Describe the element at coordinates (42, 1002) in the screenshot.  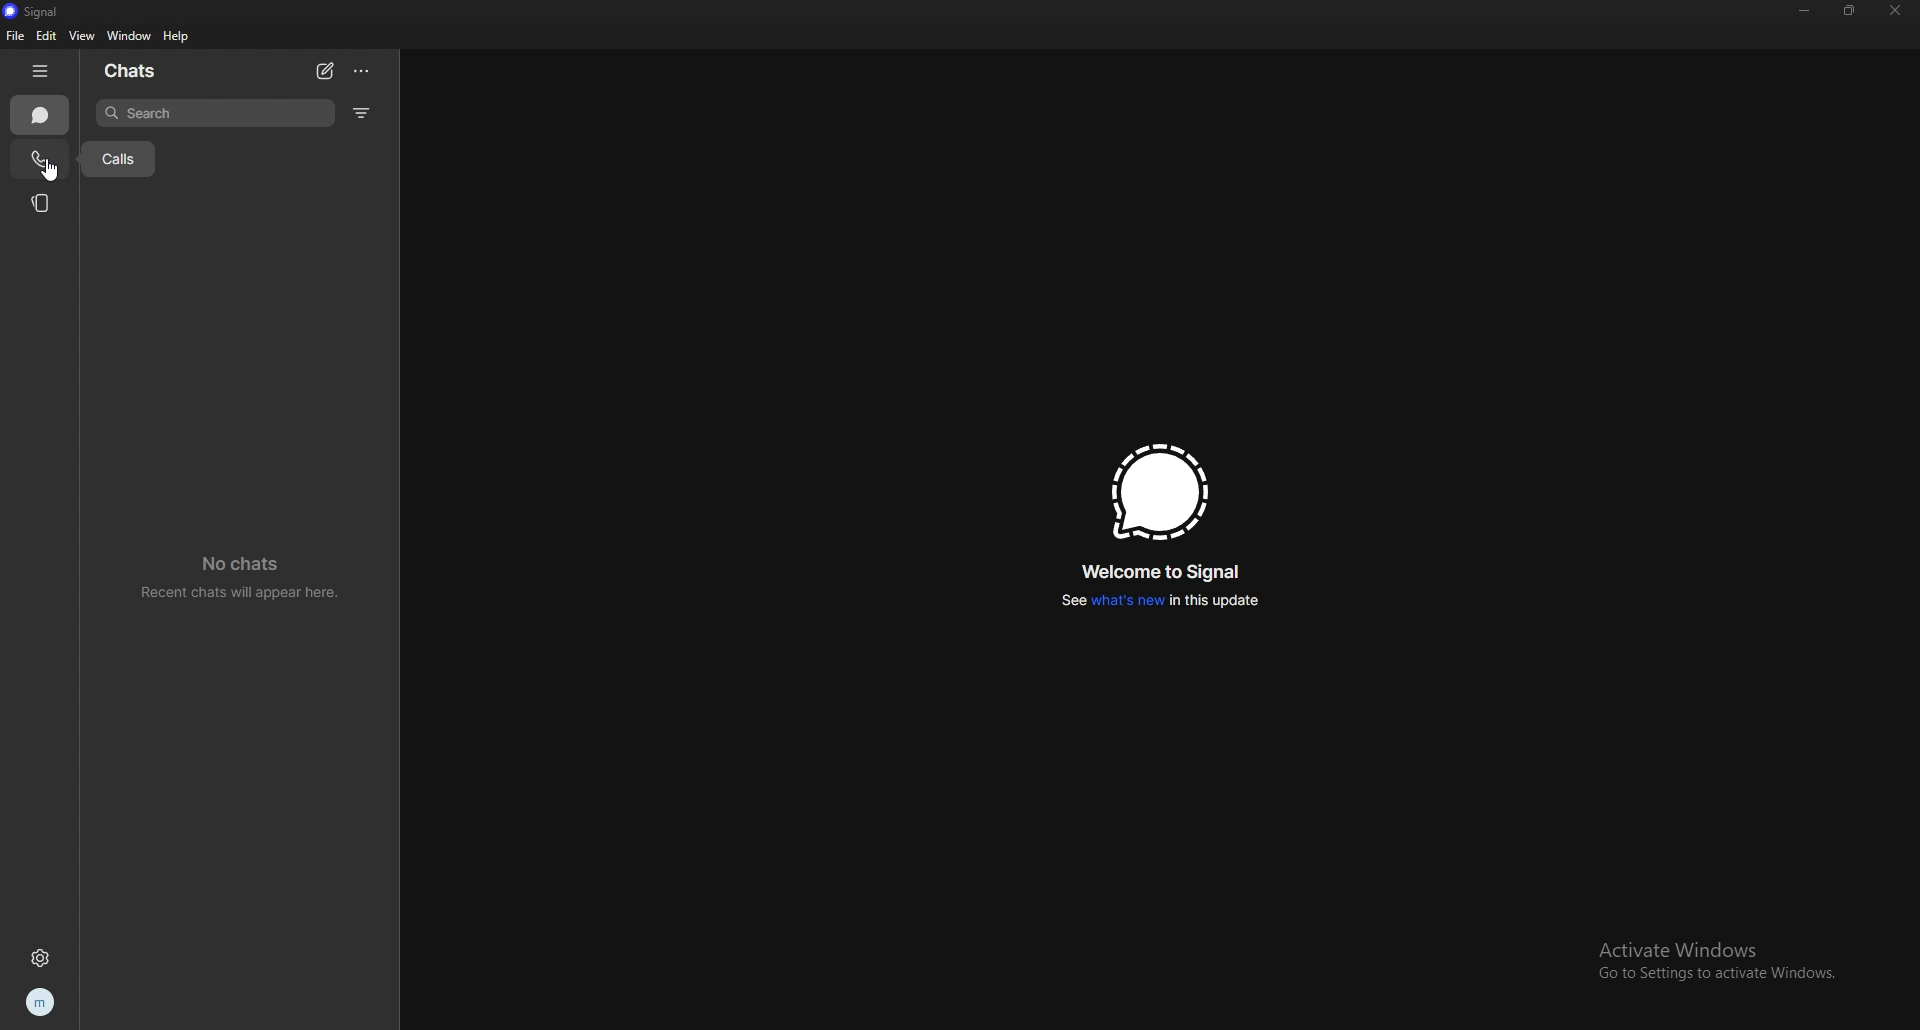
I see `profile` at that location.